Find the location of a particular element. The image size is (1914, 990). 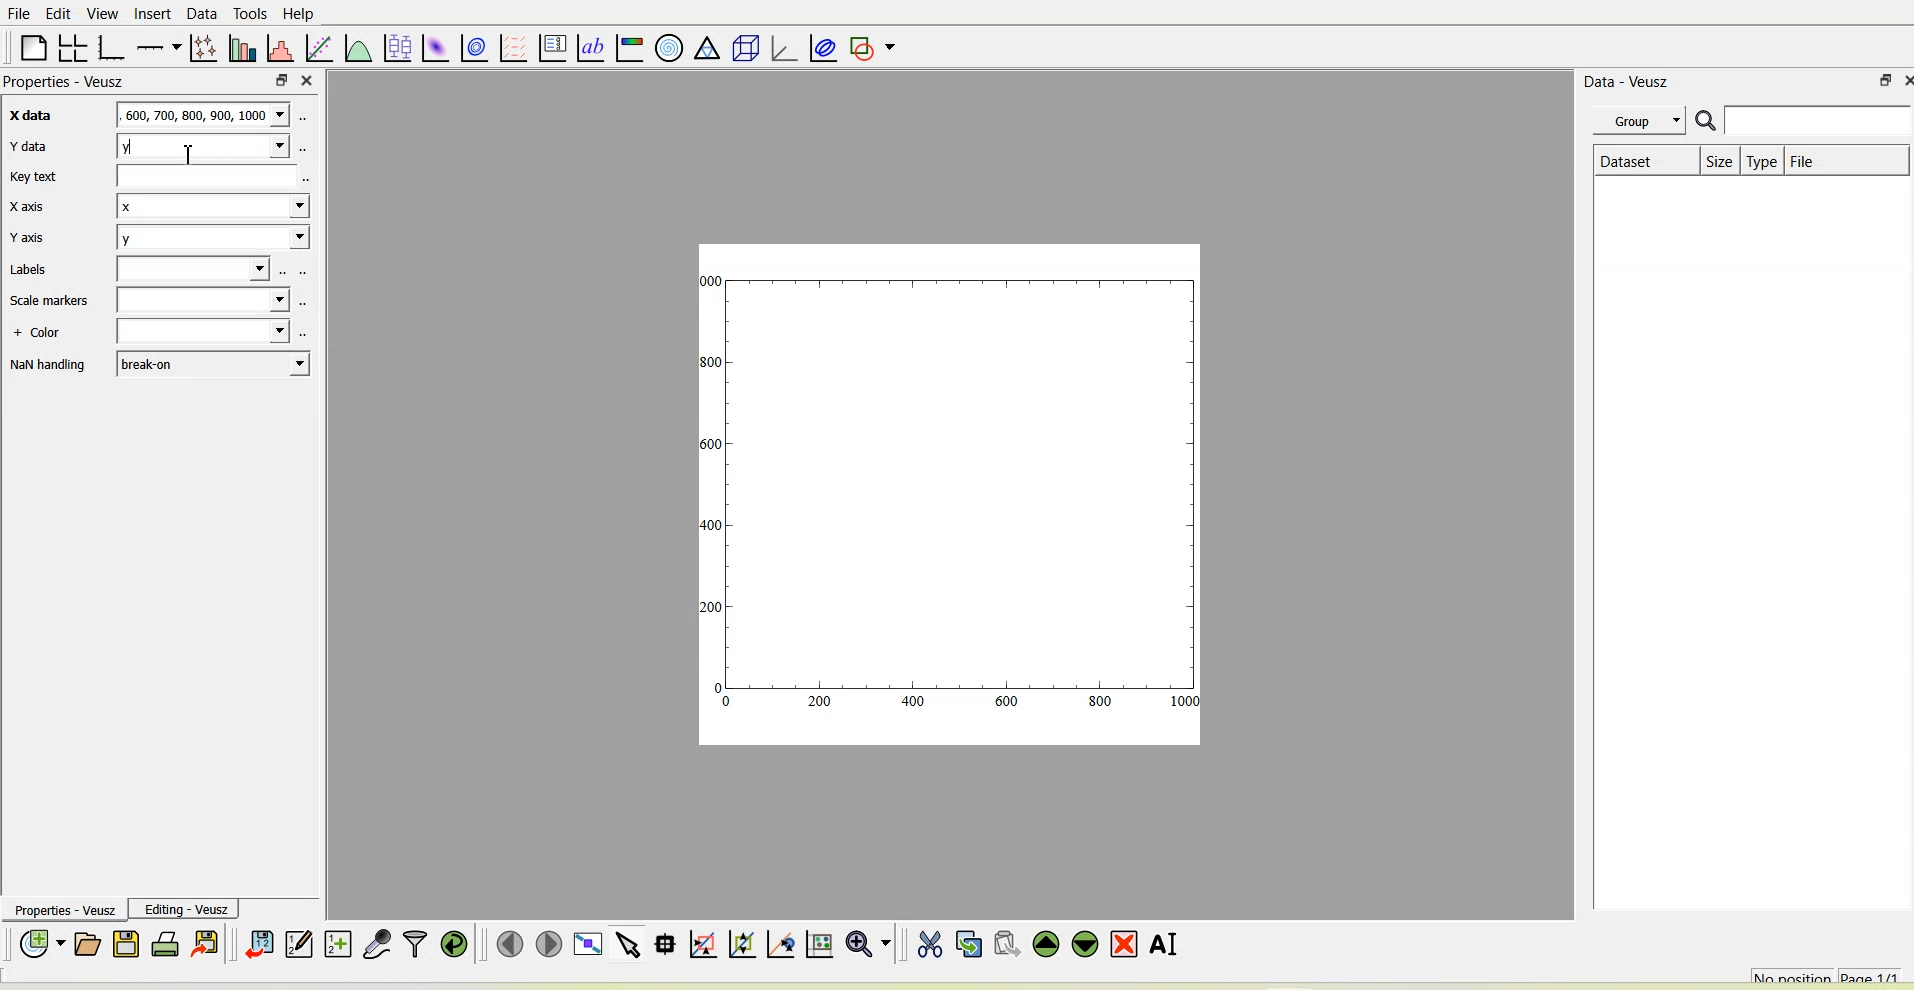

Histogram of a dataset is located at coordinates (280, 49).